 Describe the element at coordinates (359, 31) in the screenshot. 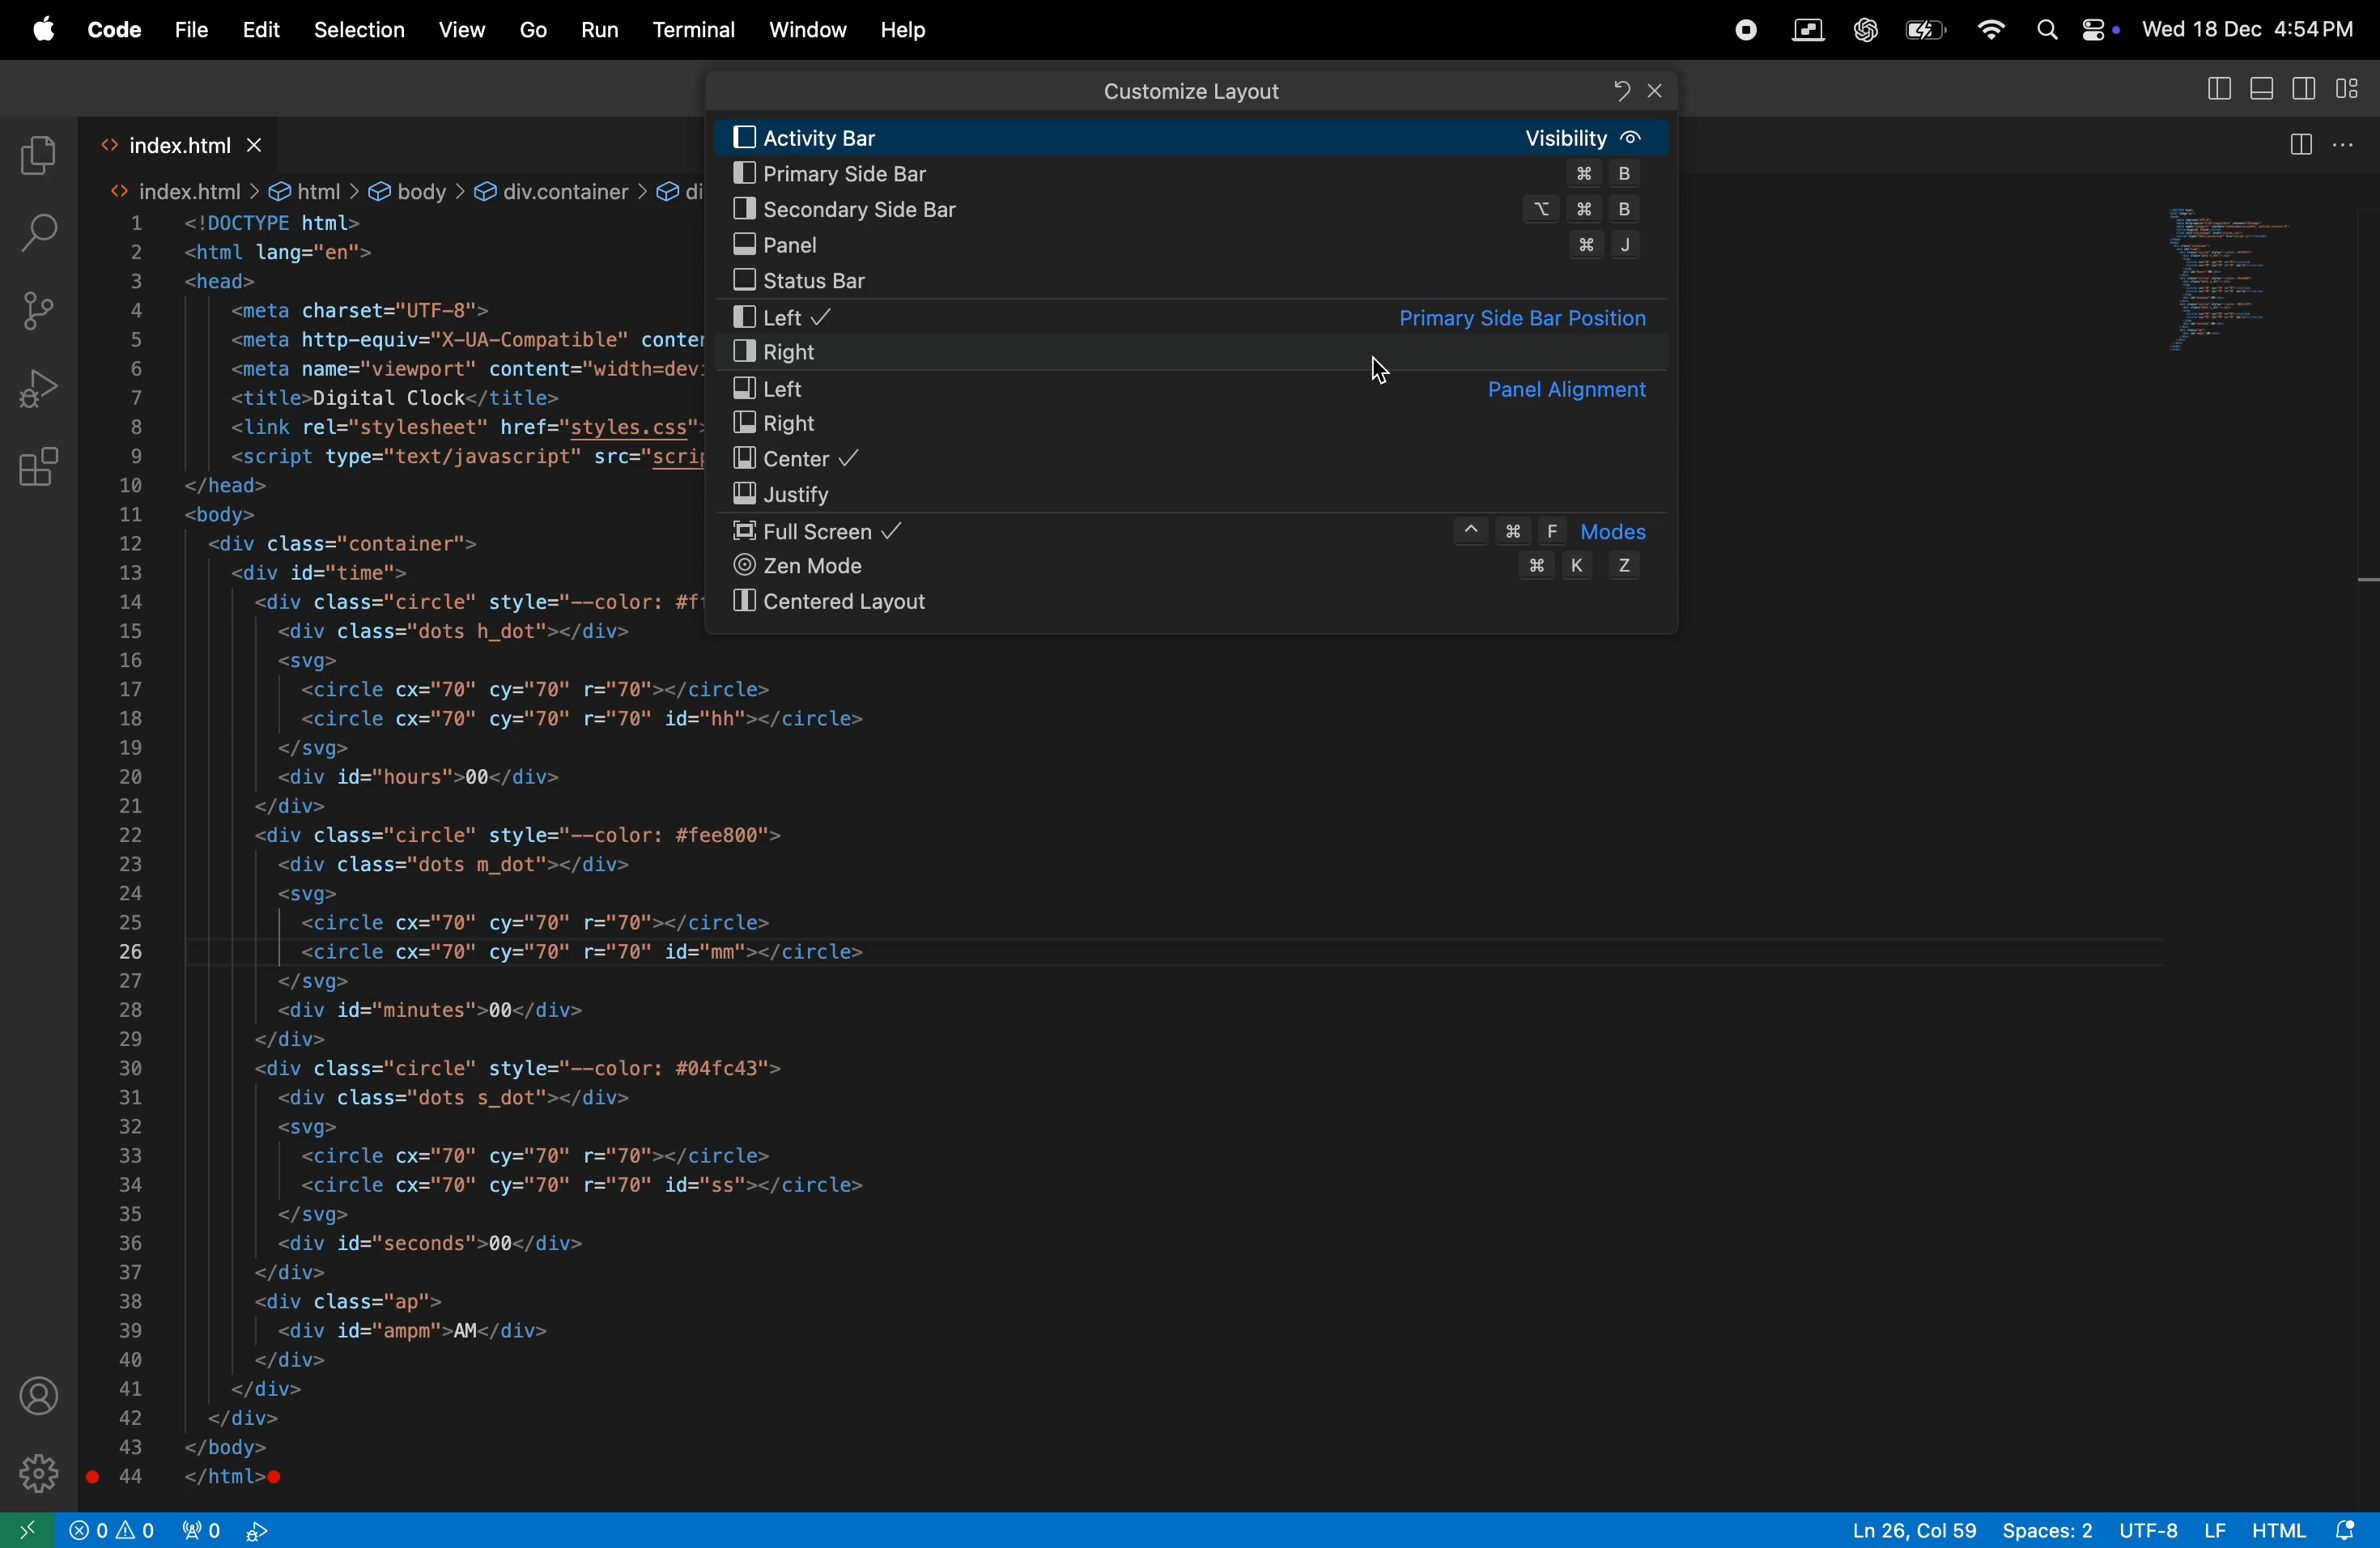

I see `selection` at that location.